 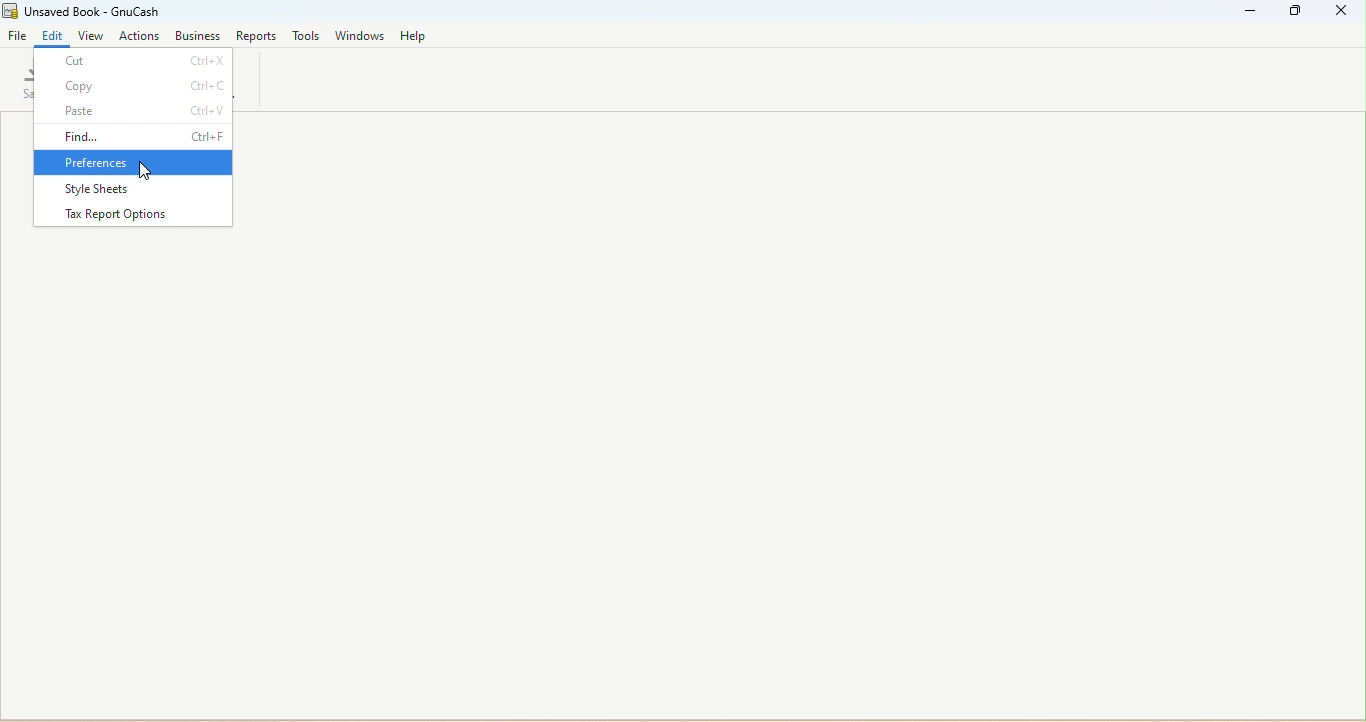 I want to click on Paste, so click(x=134, y=111).